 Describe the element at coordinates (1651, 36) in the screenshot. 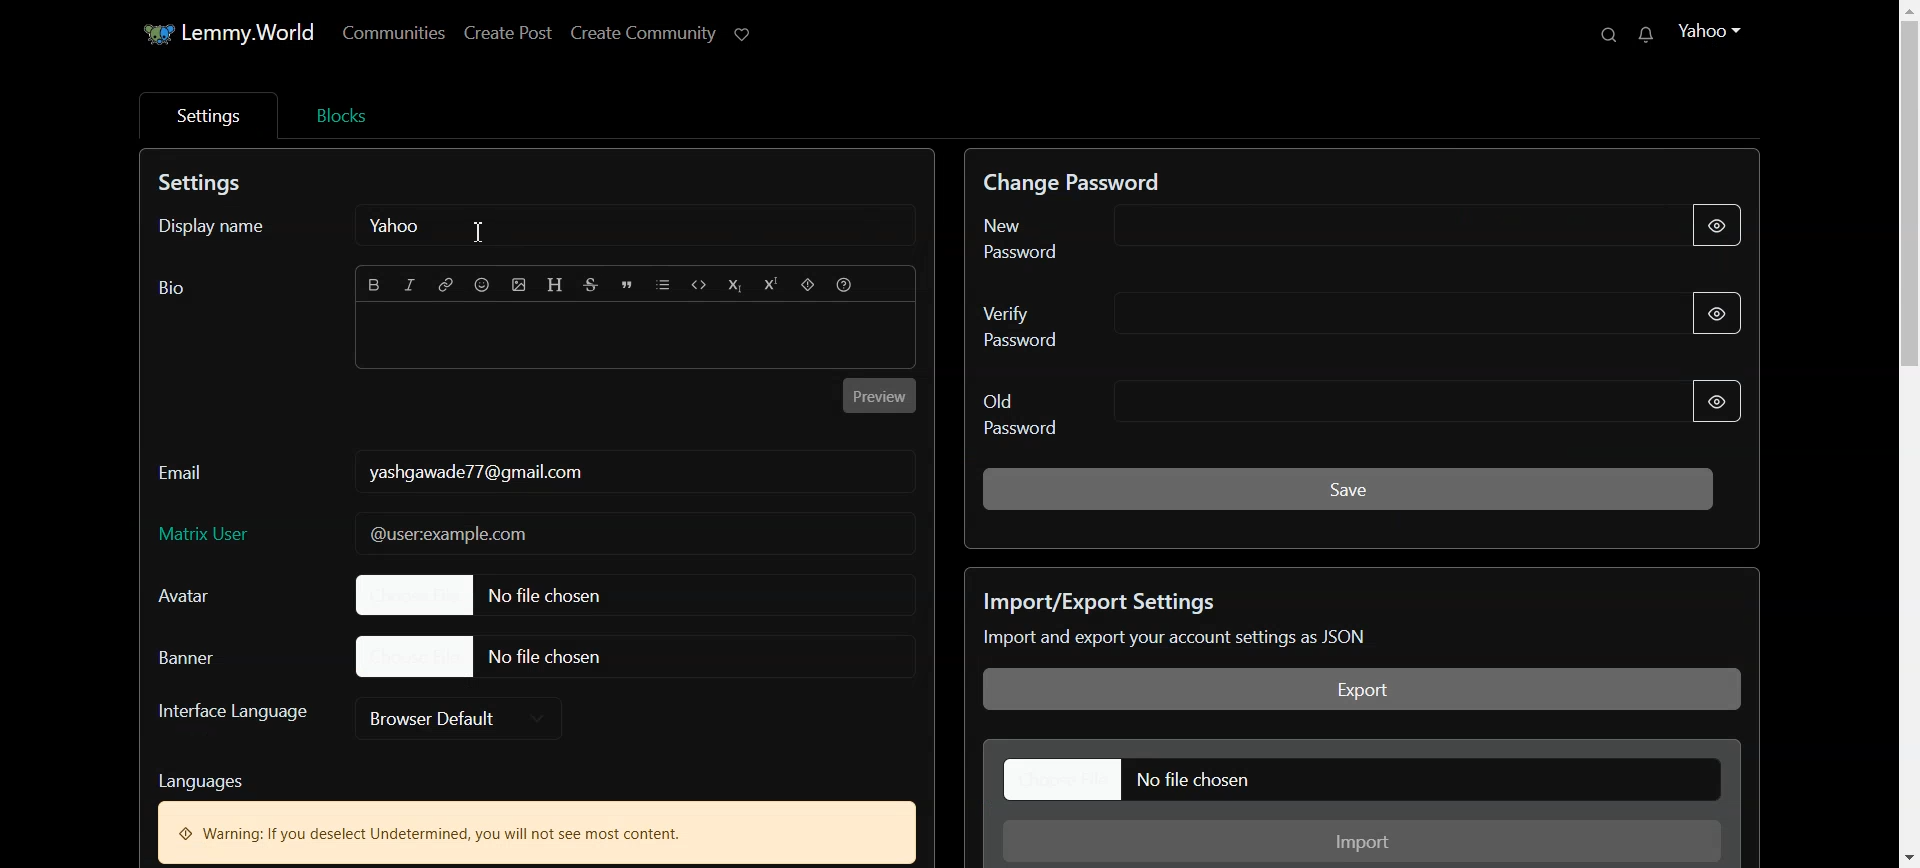

I see `` at that location.